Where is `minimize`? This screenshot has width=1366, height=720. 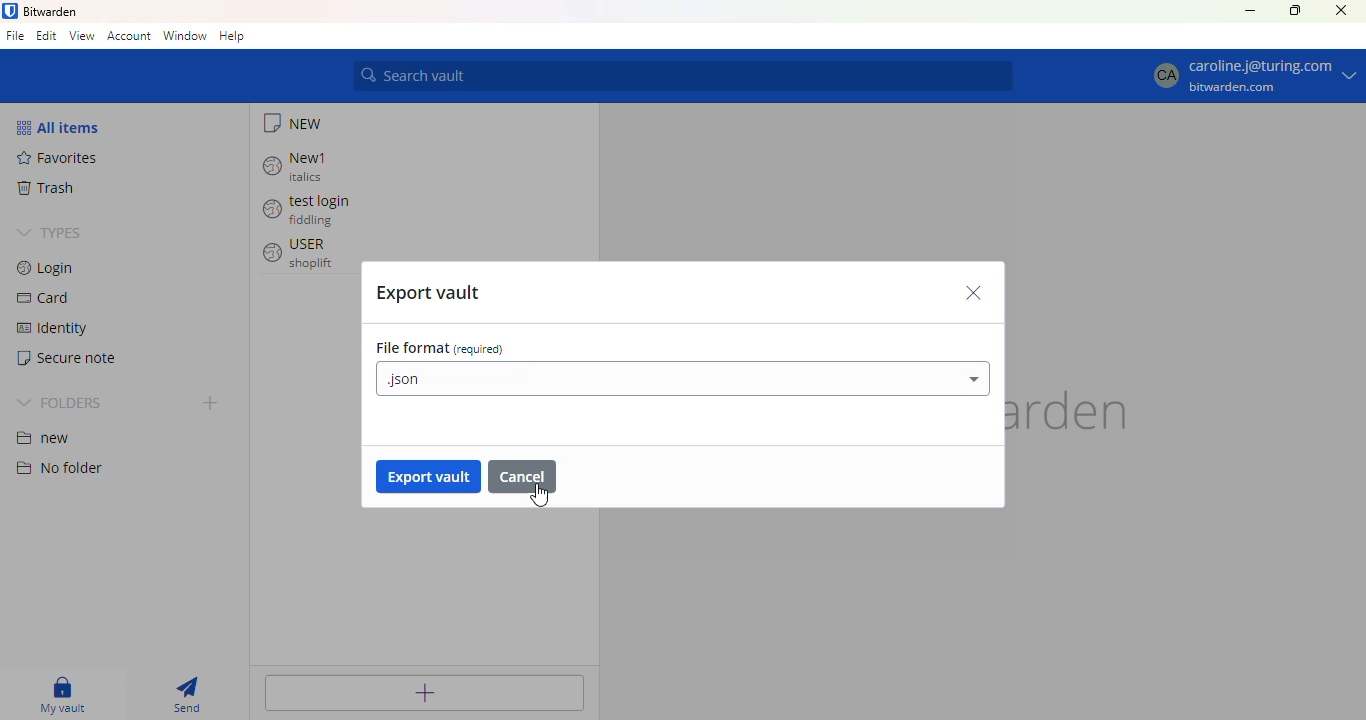
minimize is located at coordinates (1250, 11).